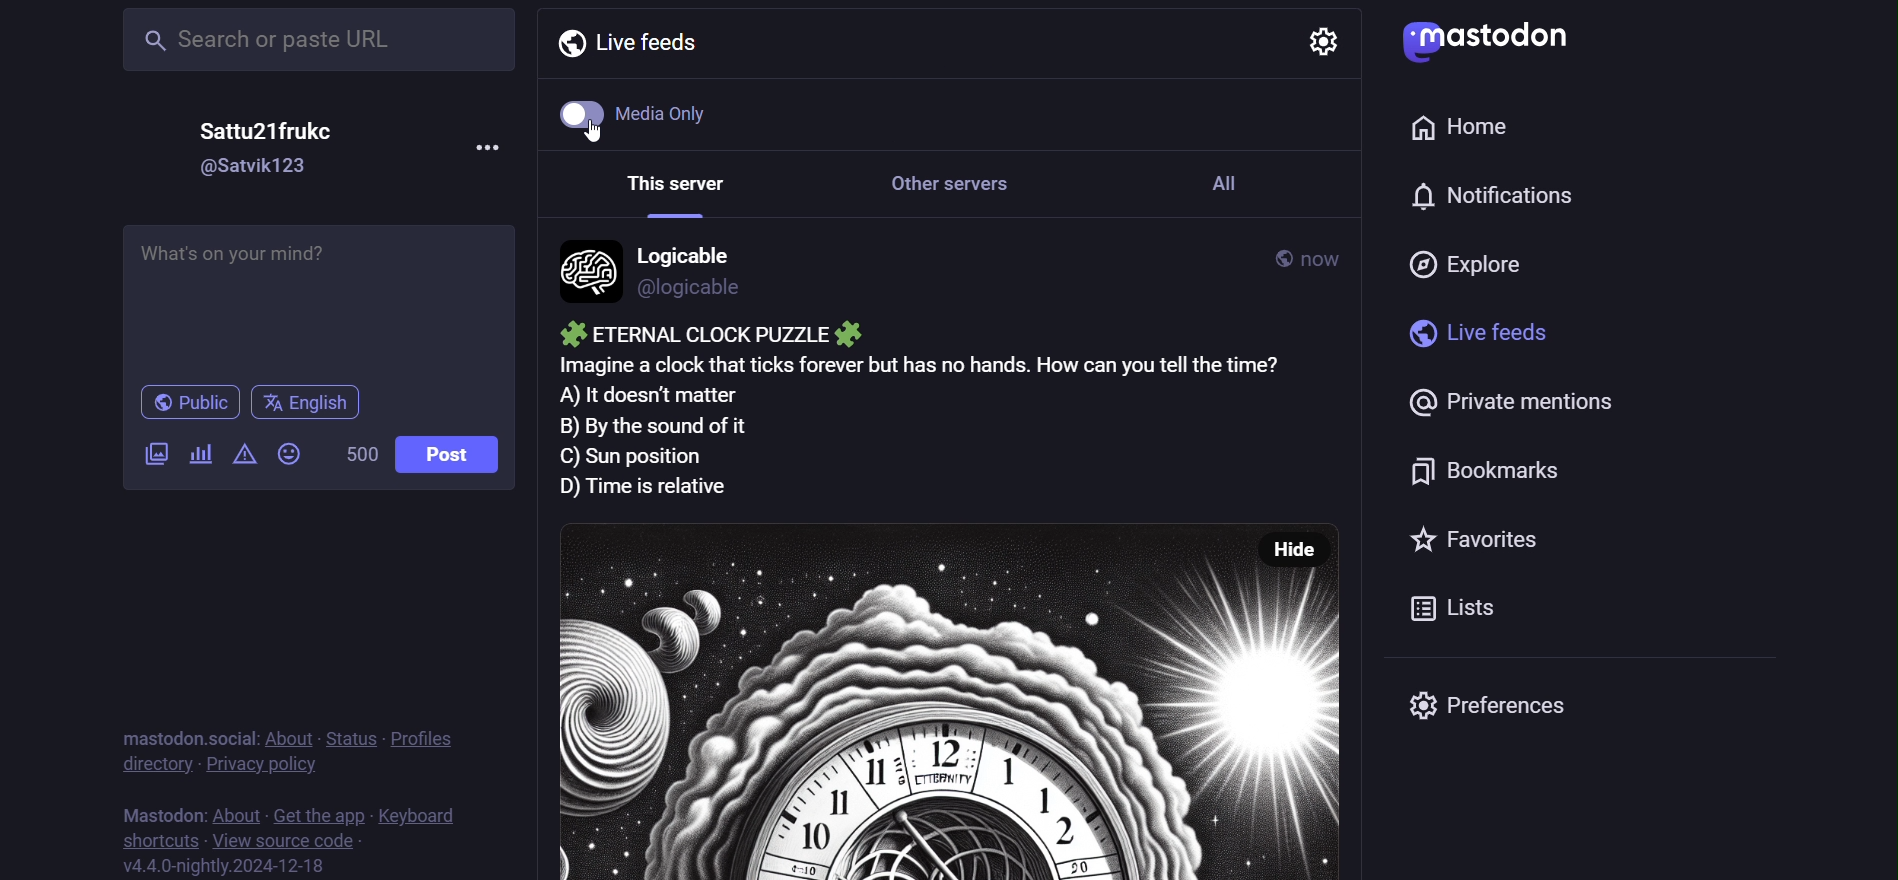 The height and width of the screenshot is (880, 1898). I want to click on public, so click(1263, 258).